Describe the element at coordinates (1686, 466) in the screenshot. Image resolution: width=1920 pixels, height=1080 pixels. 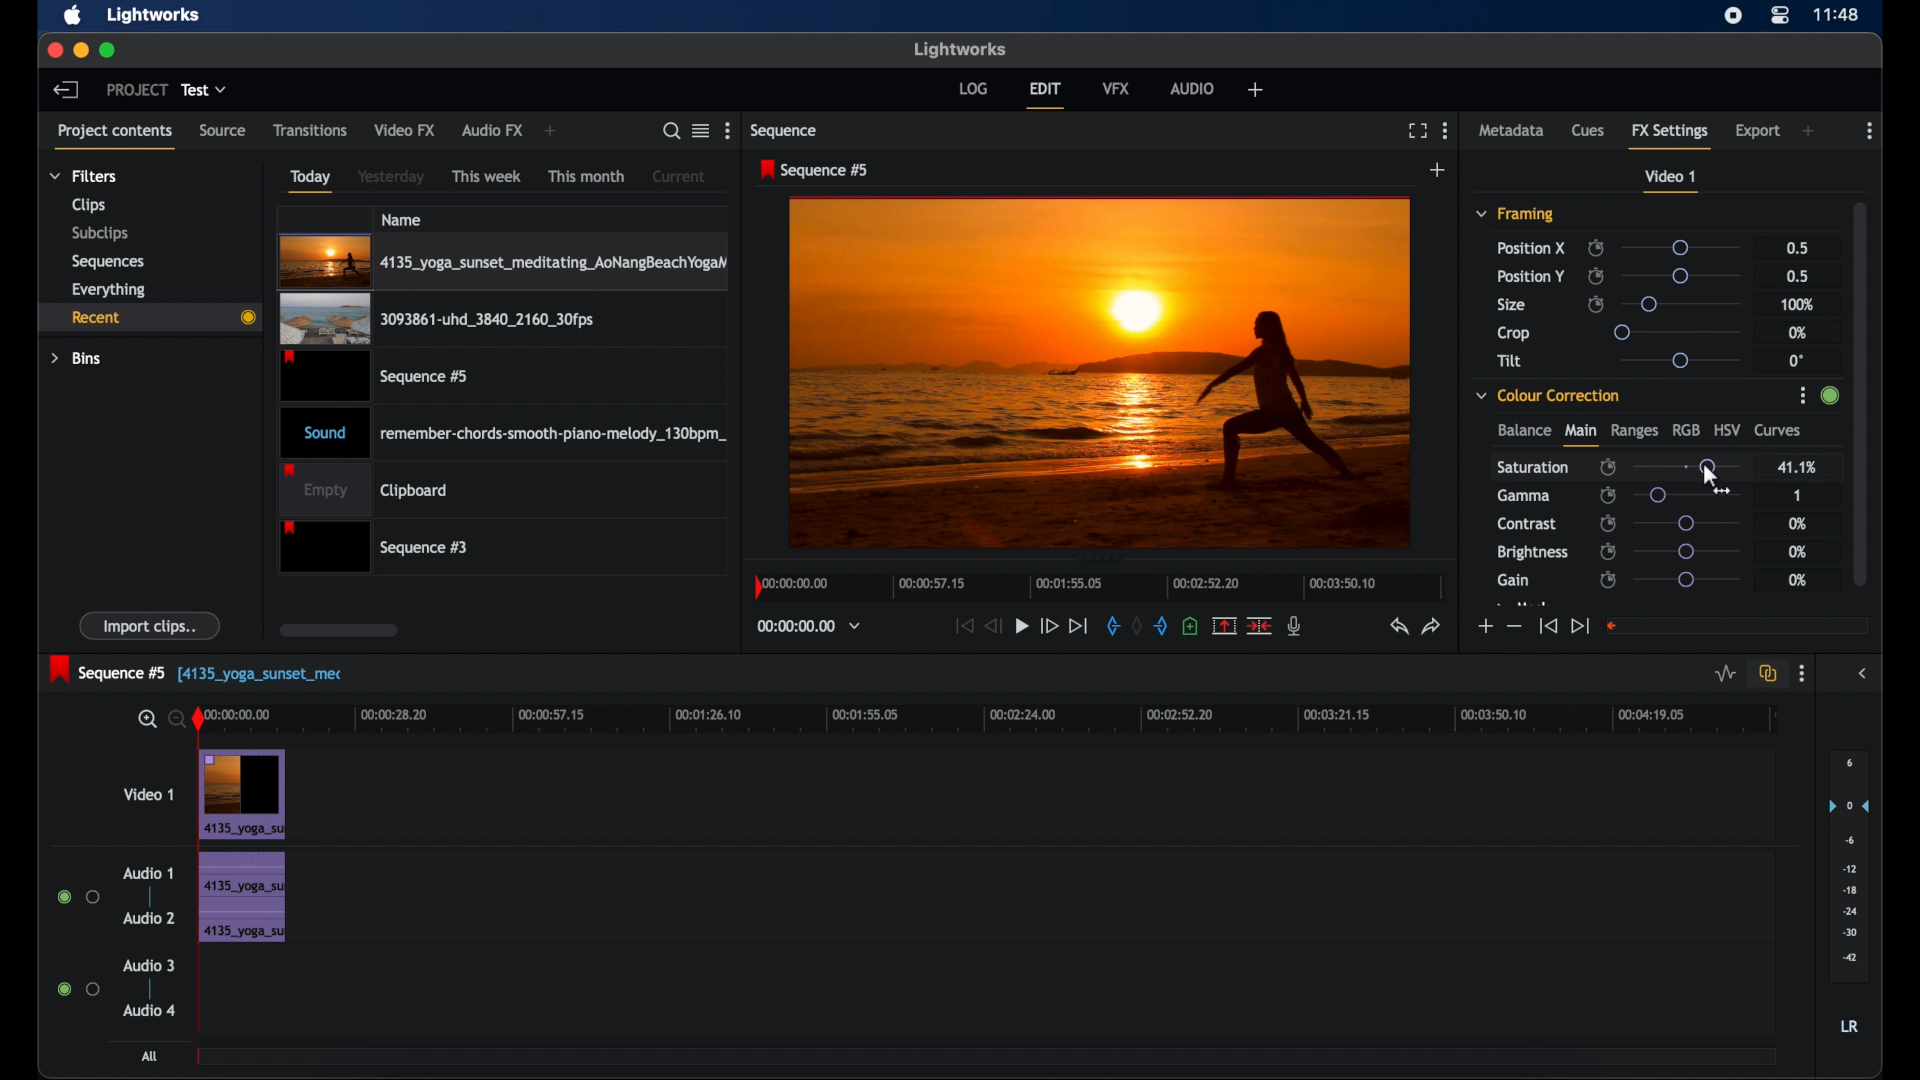
I see `slider` at that location.